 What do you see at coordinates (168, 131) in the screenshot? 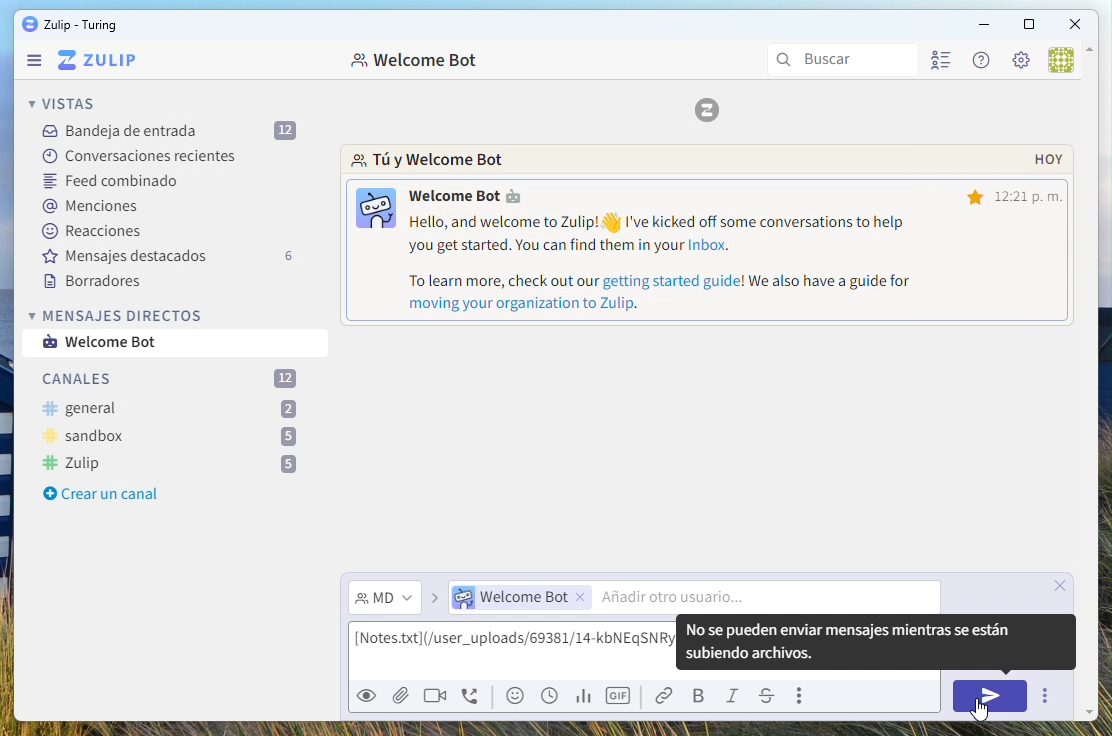
I see `Inbox` at bounding box center [168, 131].